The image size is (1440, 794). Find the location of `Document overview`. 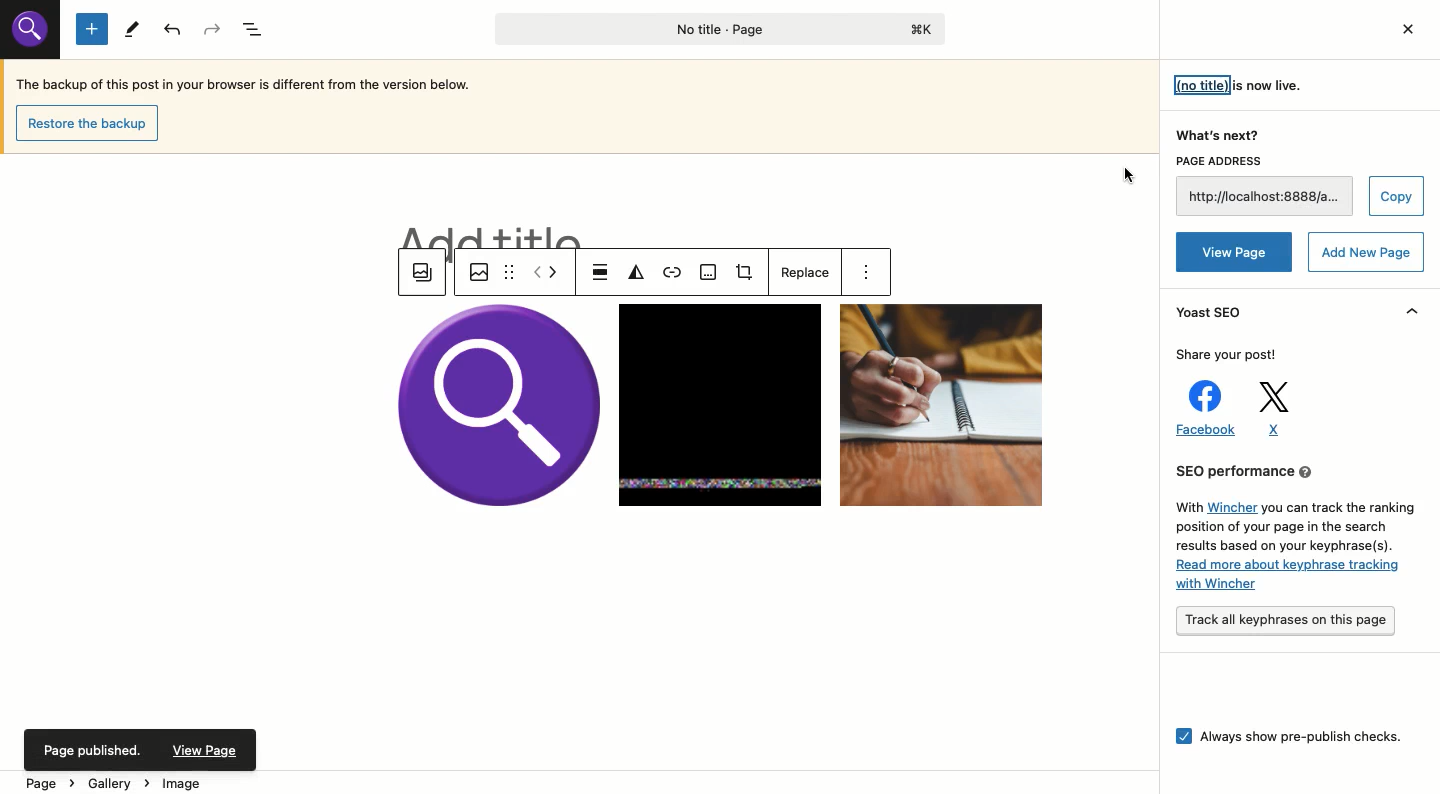

Document overview is located at coordinates (256, 29).